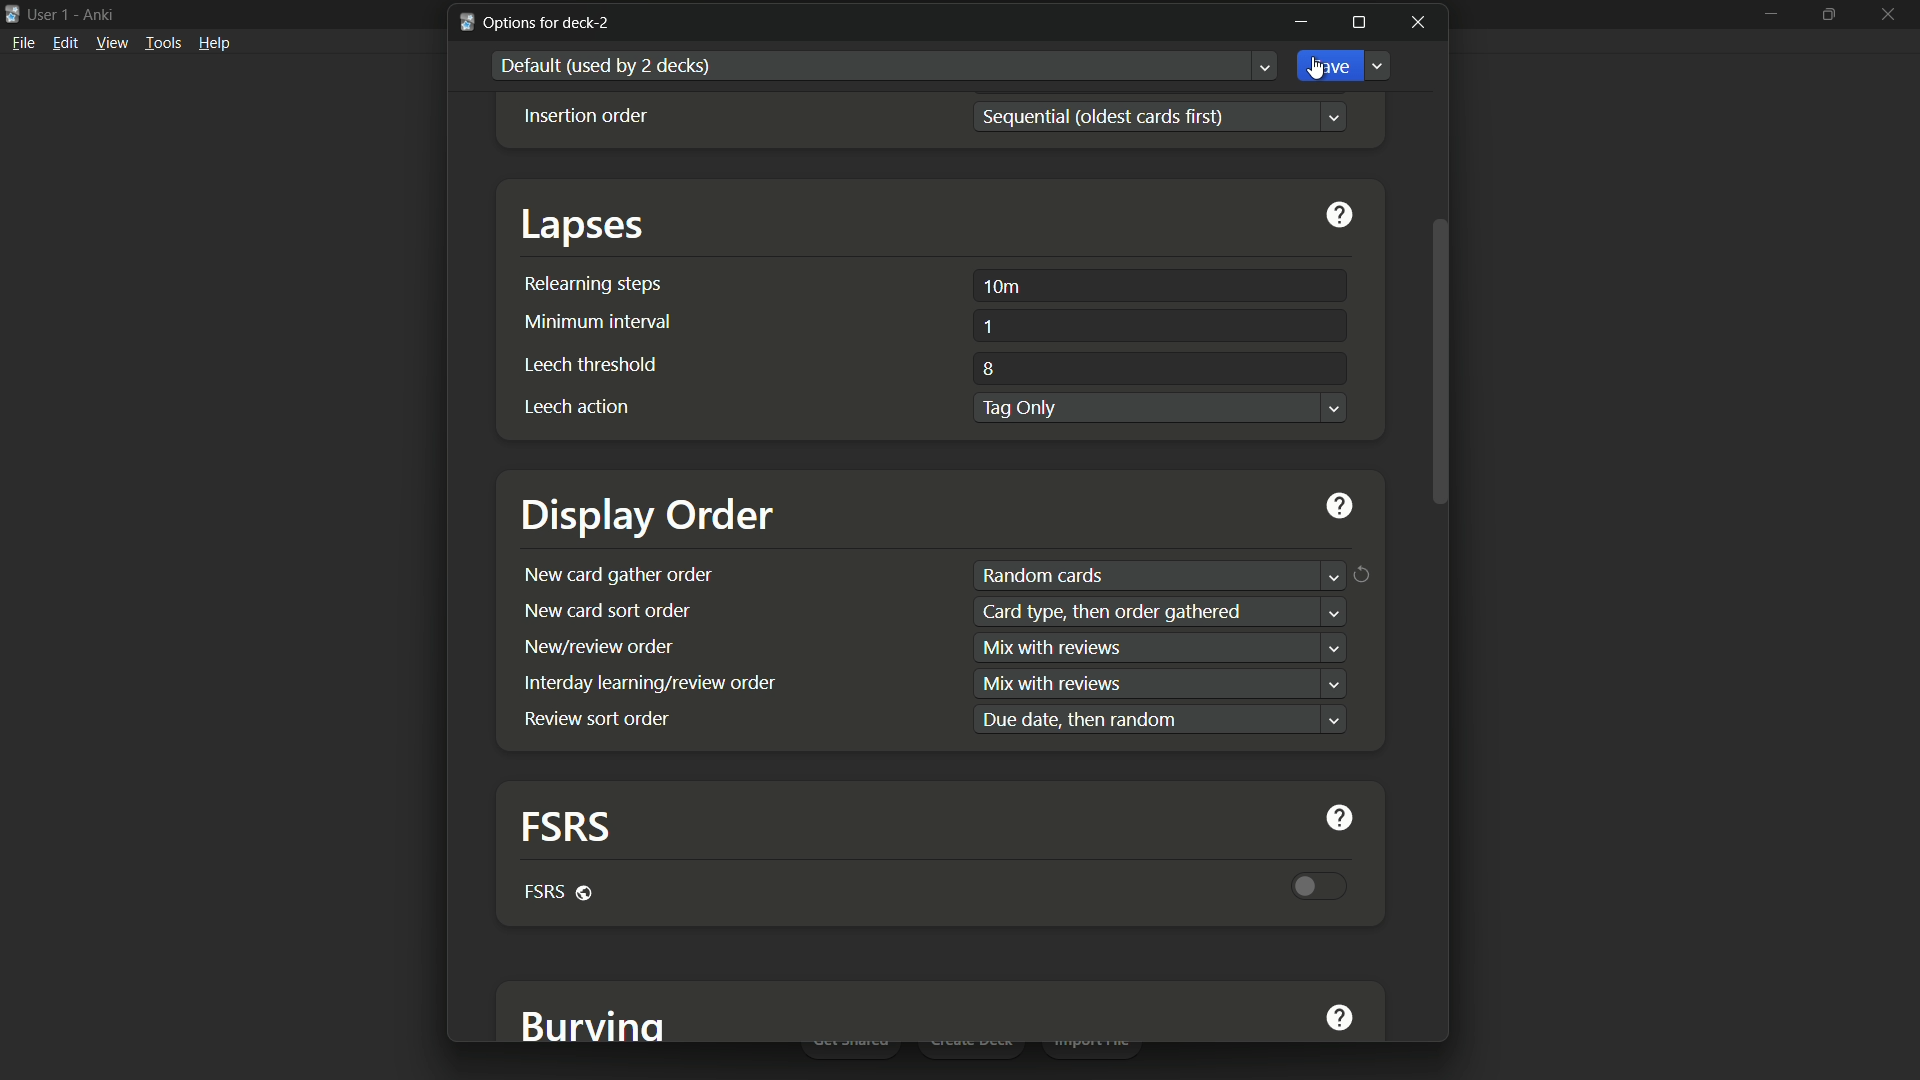  I want to click on leech action, so click(574, 406).